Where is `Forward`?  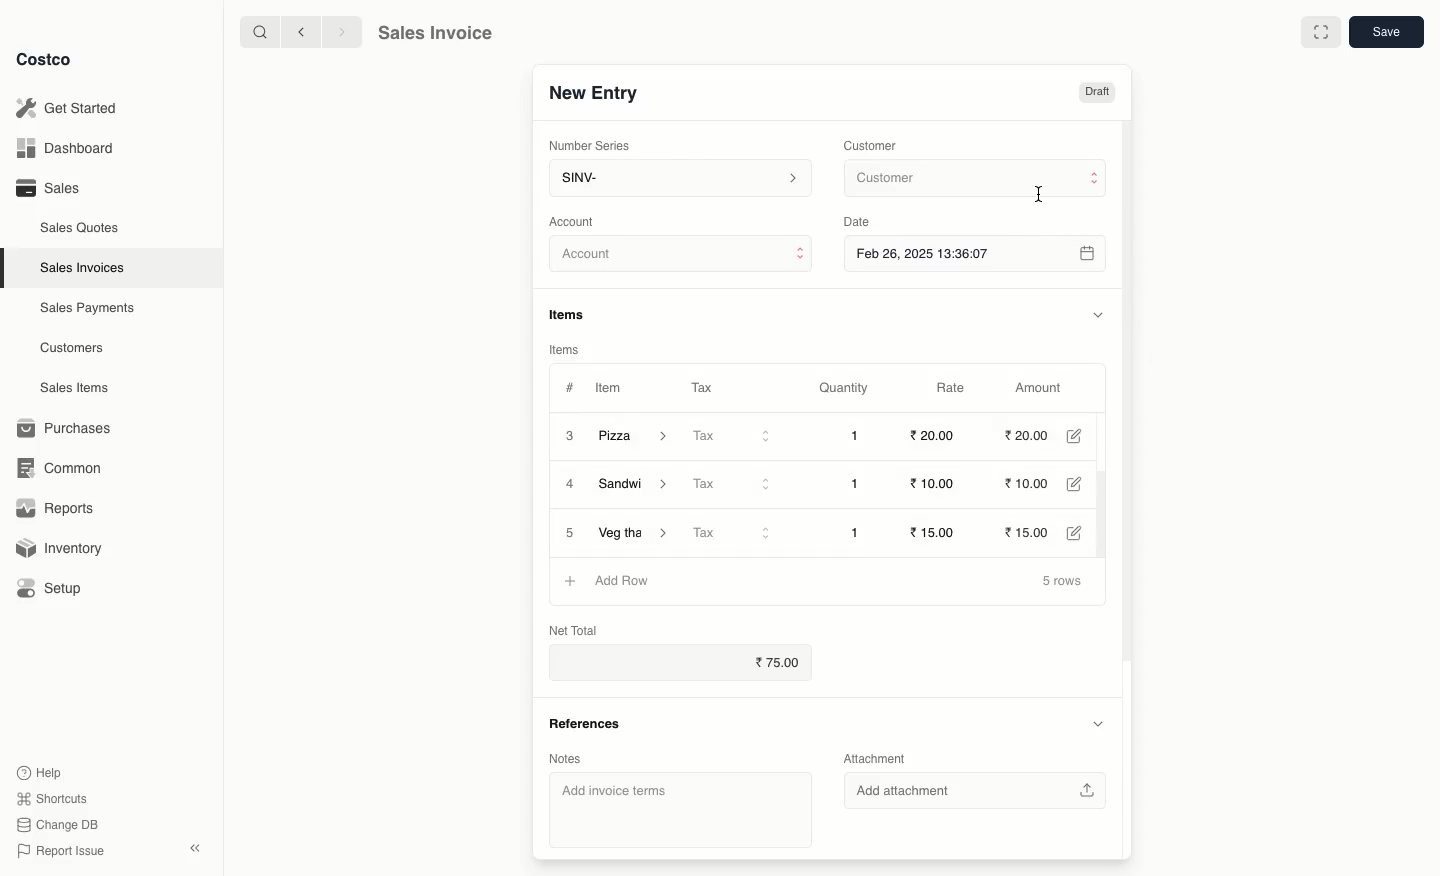
Forward is located at coordinates (341, 33).